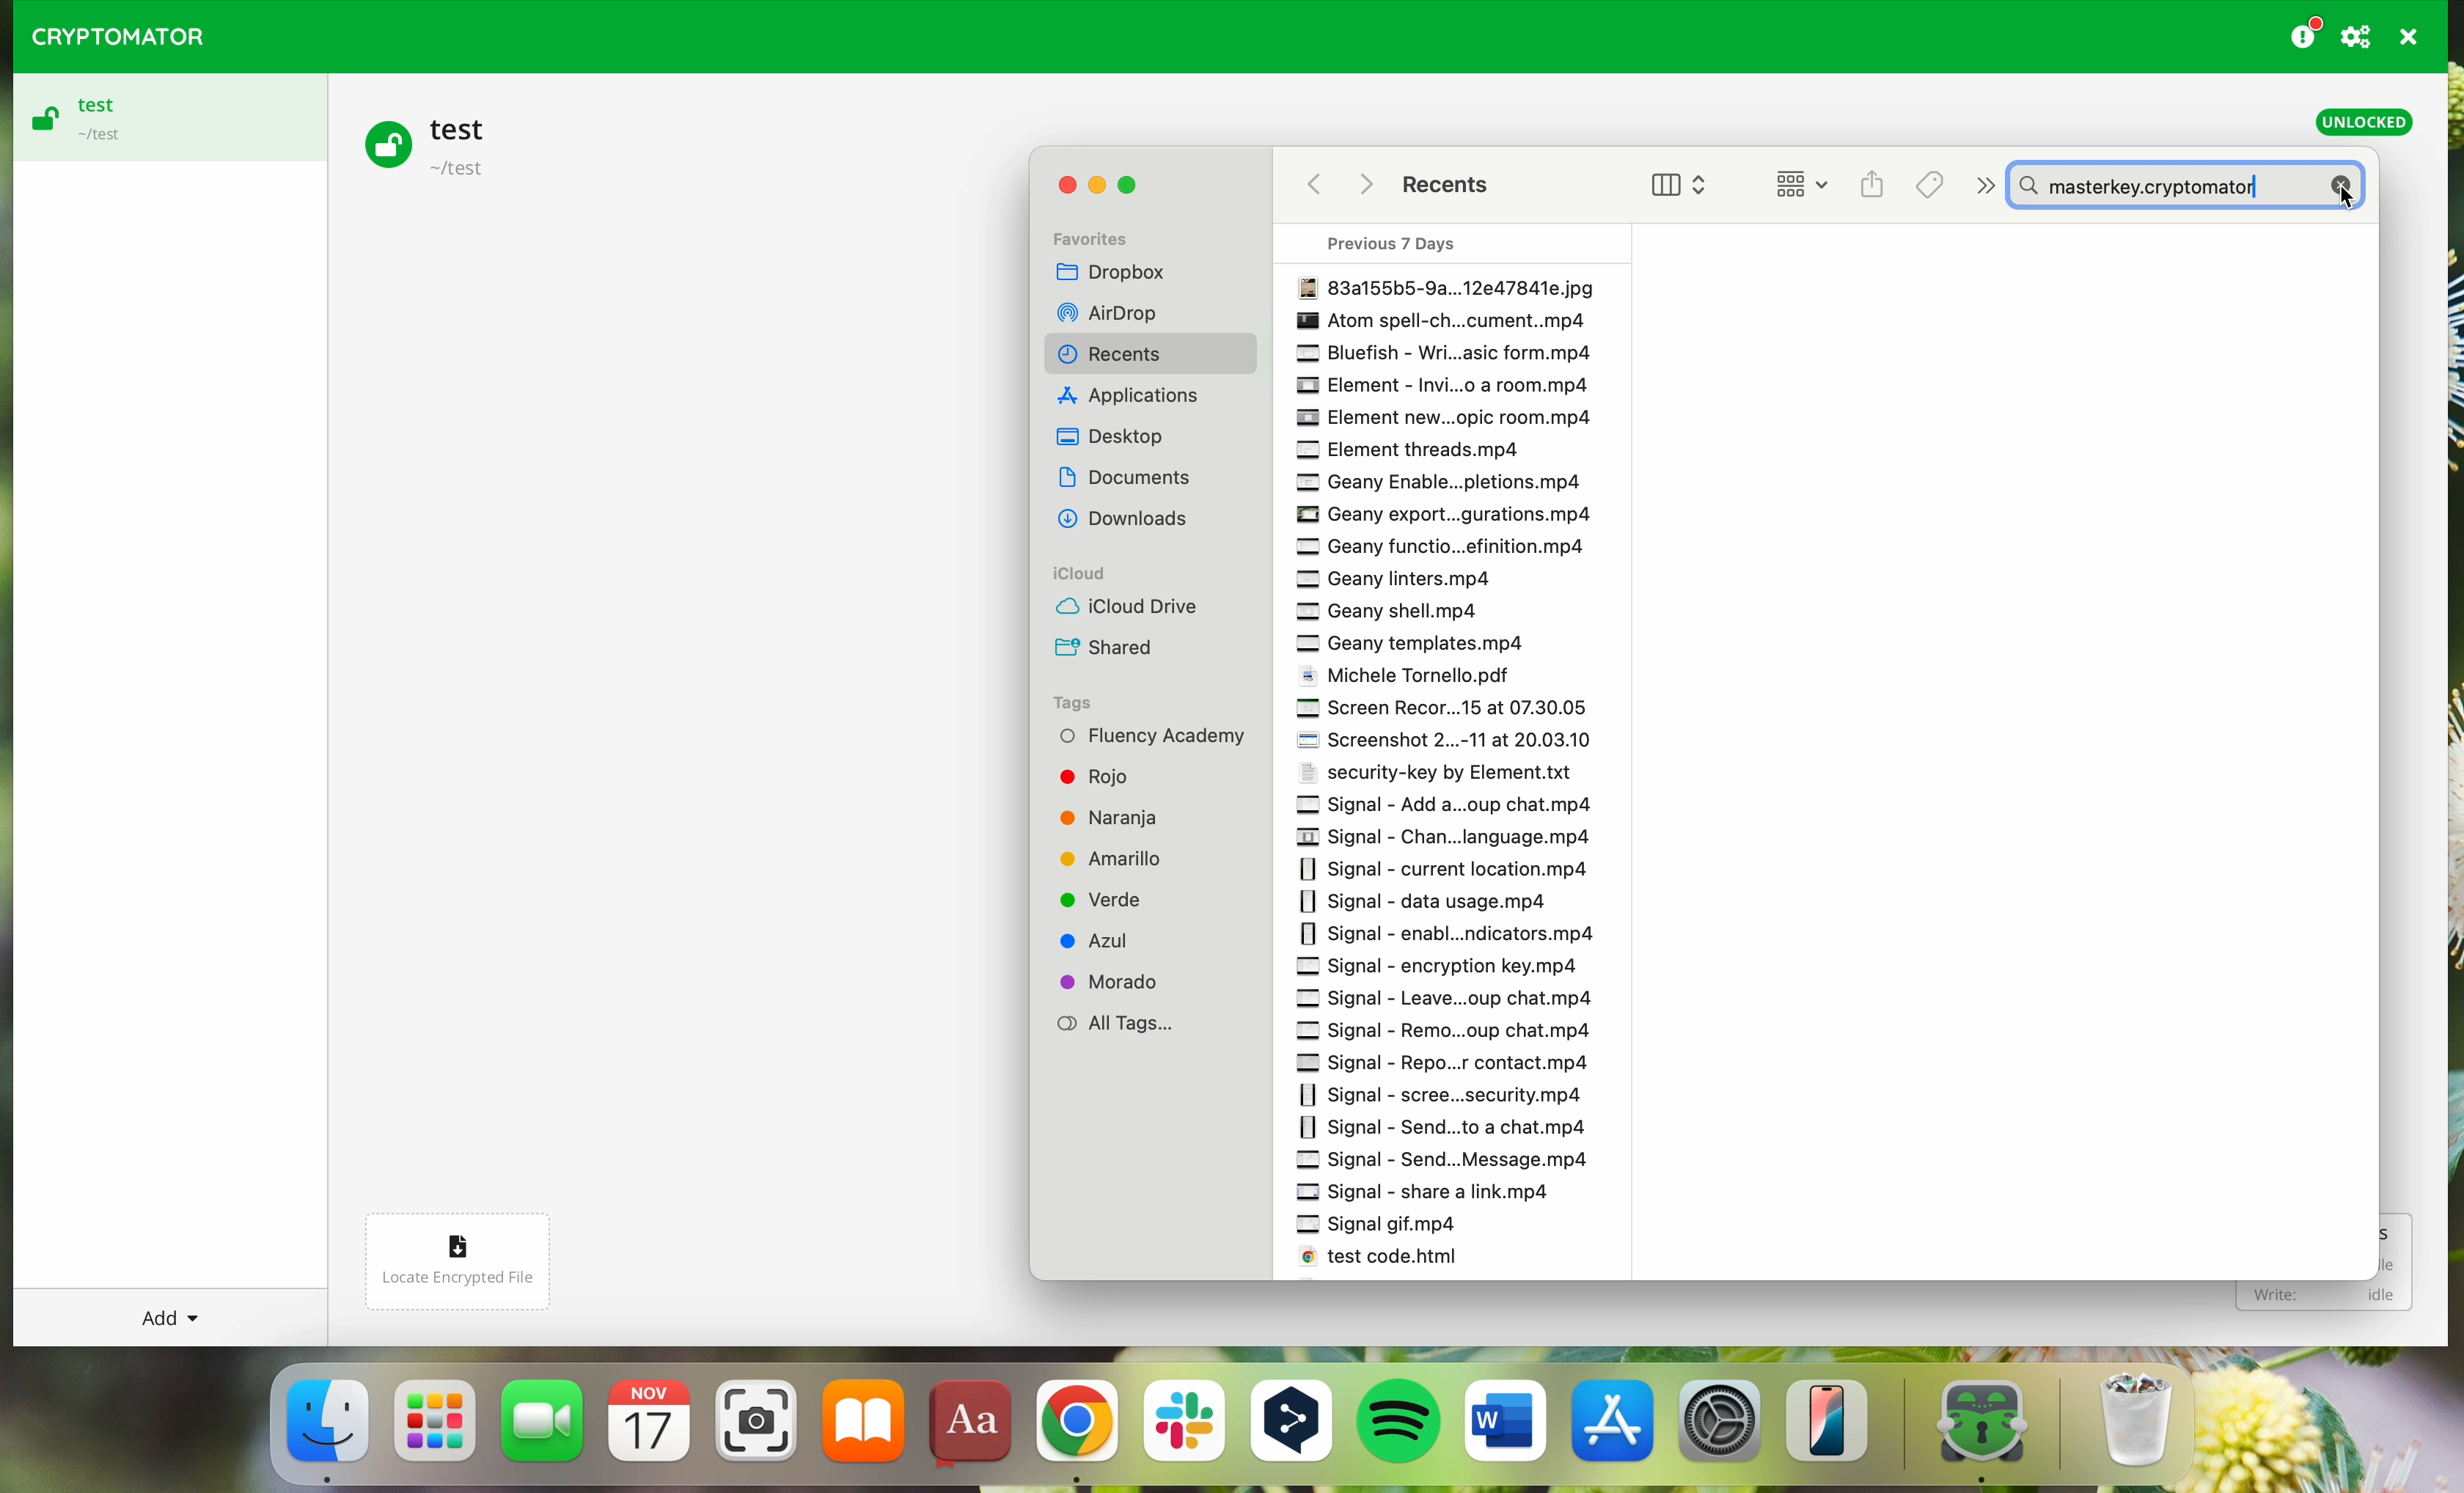 The width and height of the screenshot is (2464, 1493). Describe the element at coordinates (1433, 899) in the screenshot. I see `signal data usage` at that location.